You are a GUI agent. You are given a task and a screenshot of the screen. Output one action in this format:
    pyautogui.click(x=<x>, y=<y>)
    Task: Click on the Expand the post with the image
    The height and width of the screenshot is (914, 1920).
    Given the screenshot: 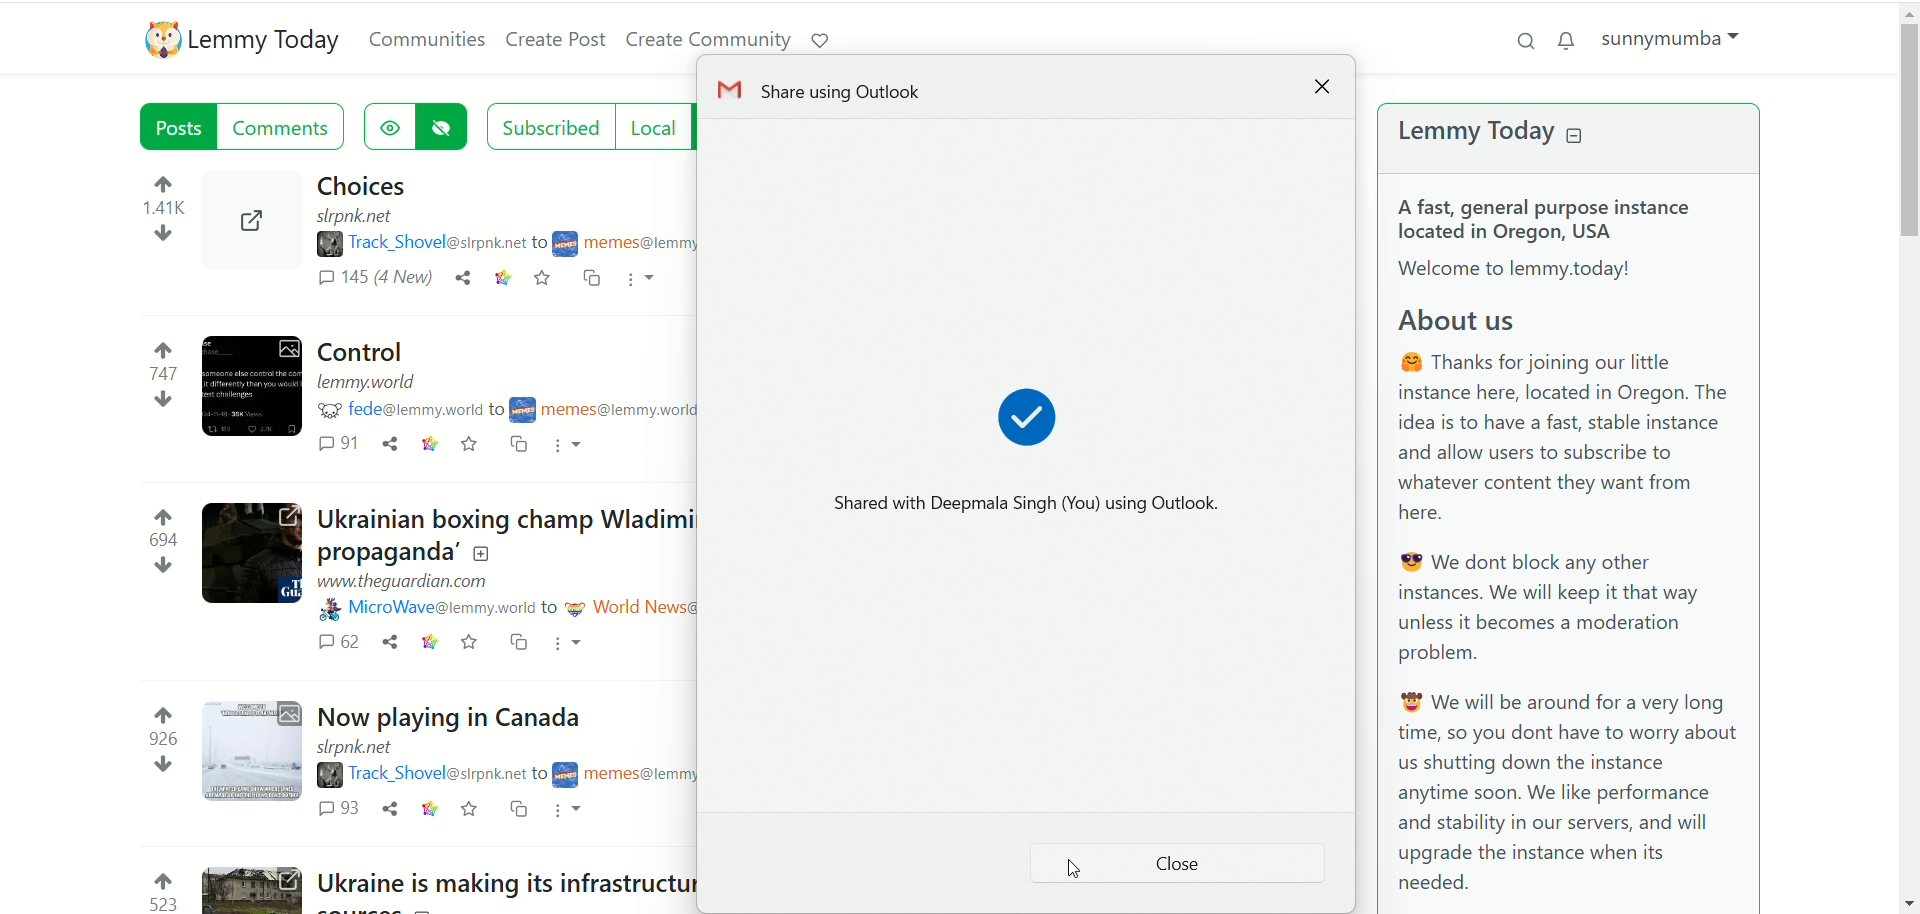 What is the action you would take?
    pyautogui.click(x=251, y=222)
    